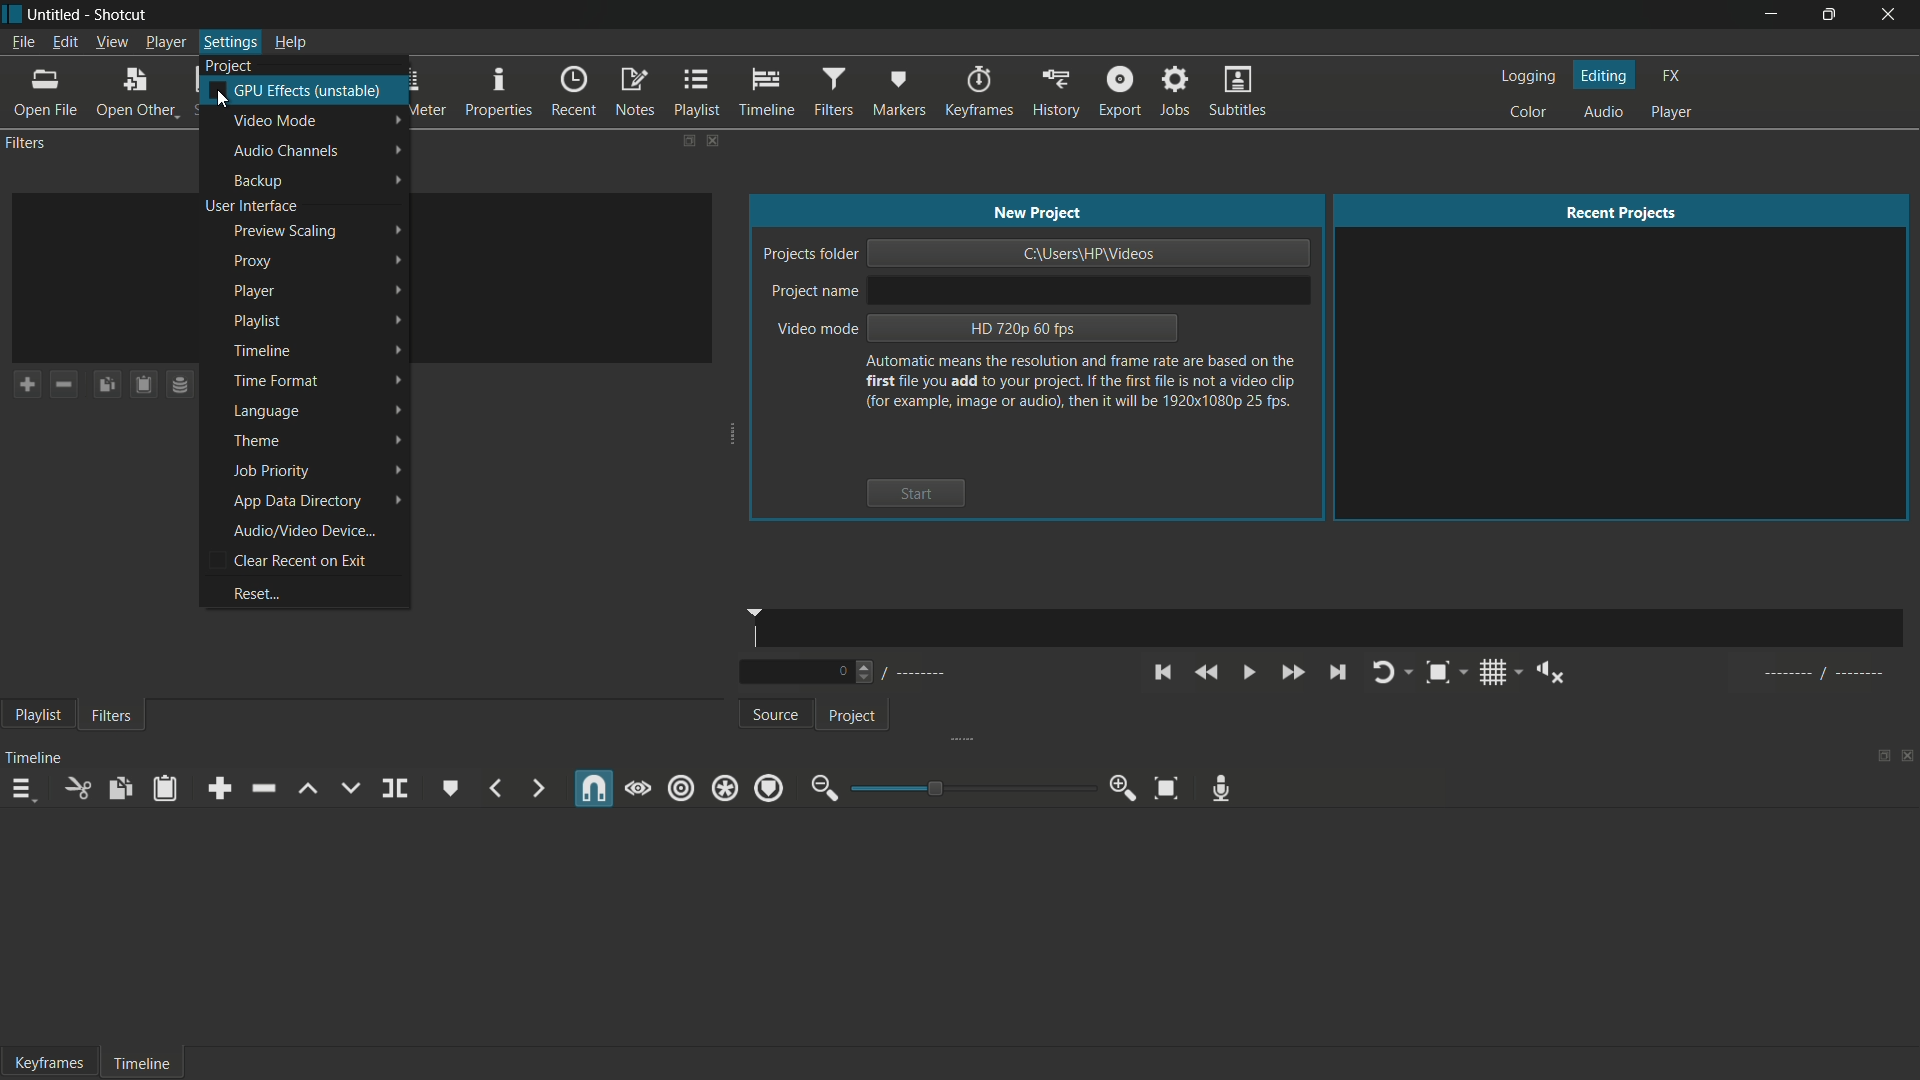 The image size is (1920, 1080). Describe the element at coordinates (1056, 92) in the screenshot. I see `history` at that location.